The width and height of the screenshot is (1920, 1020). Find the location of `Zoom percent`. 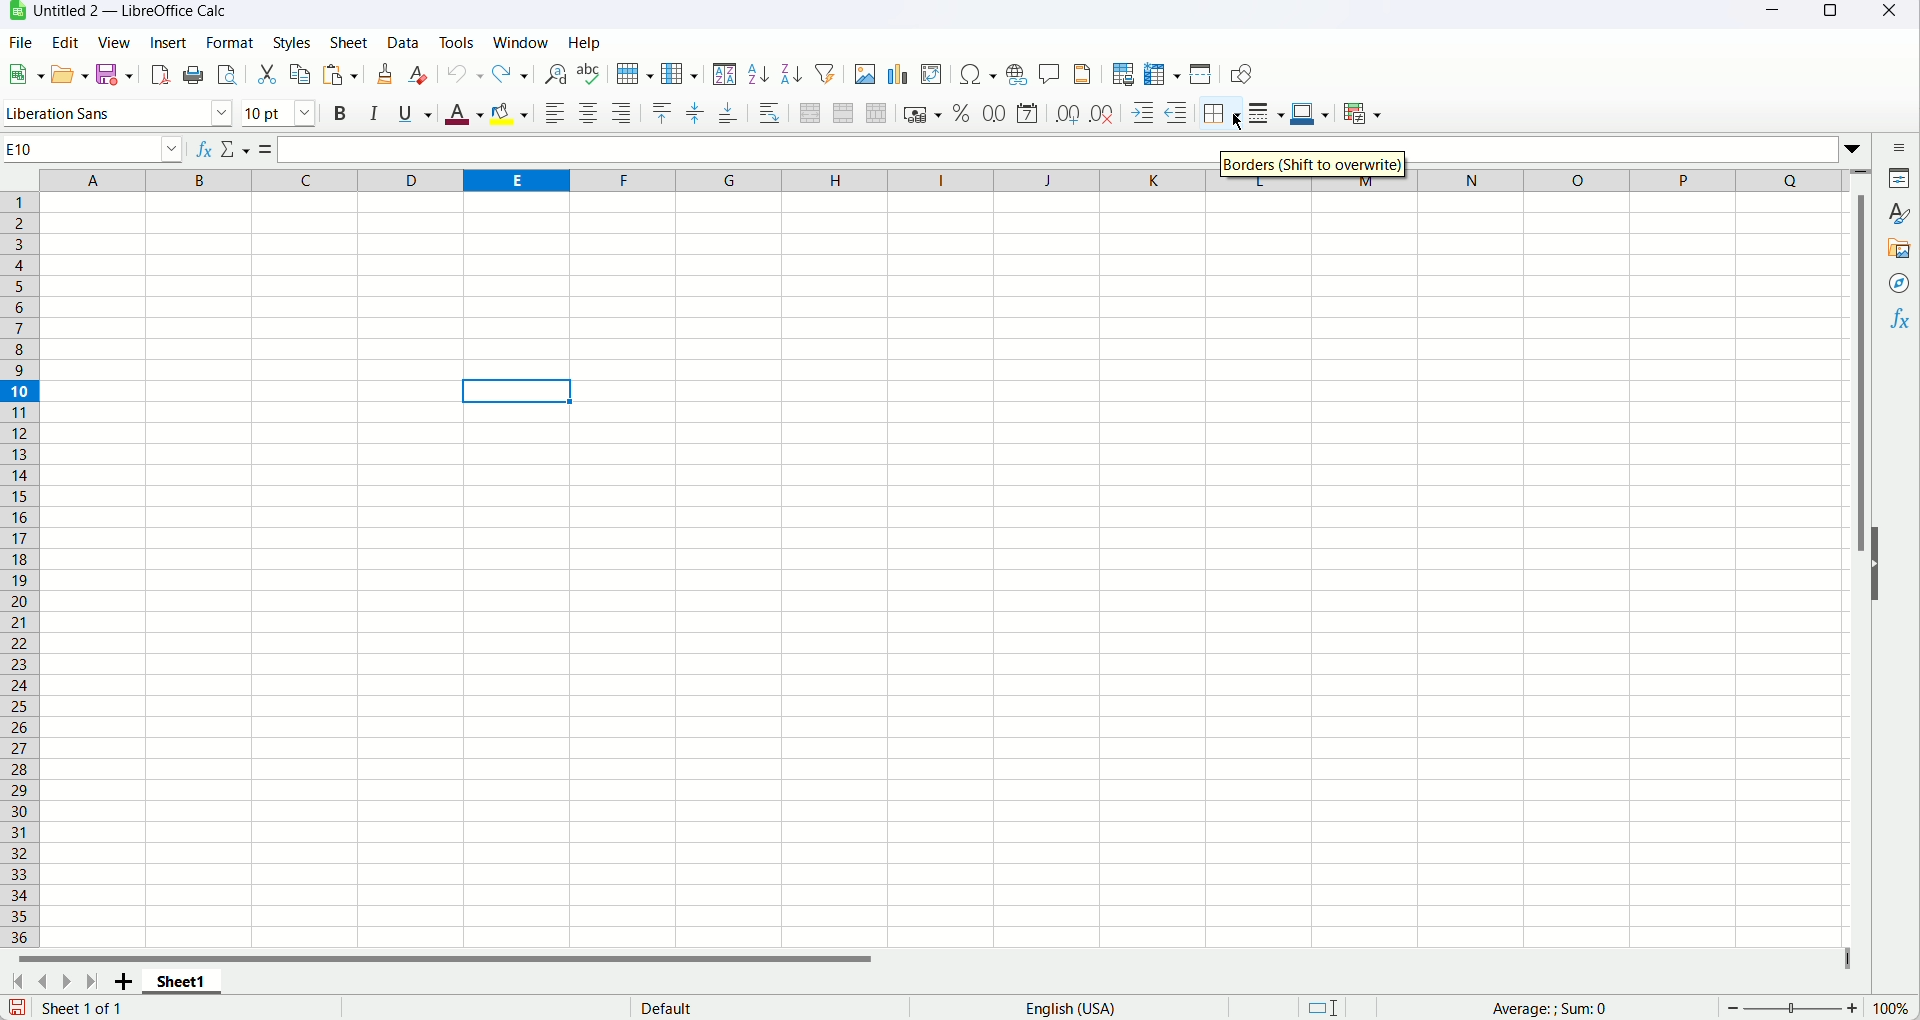

Zoom percent is located at coordinates (1892, 1008).